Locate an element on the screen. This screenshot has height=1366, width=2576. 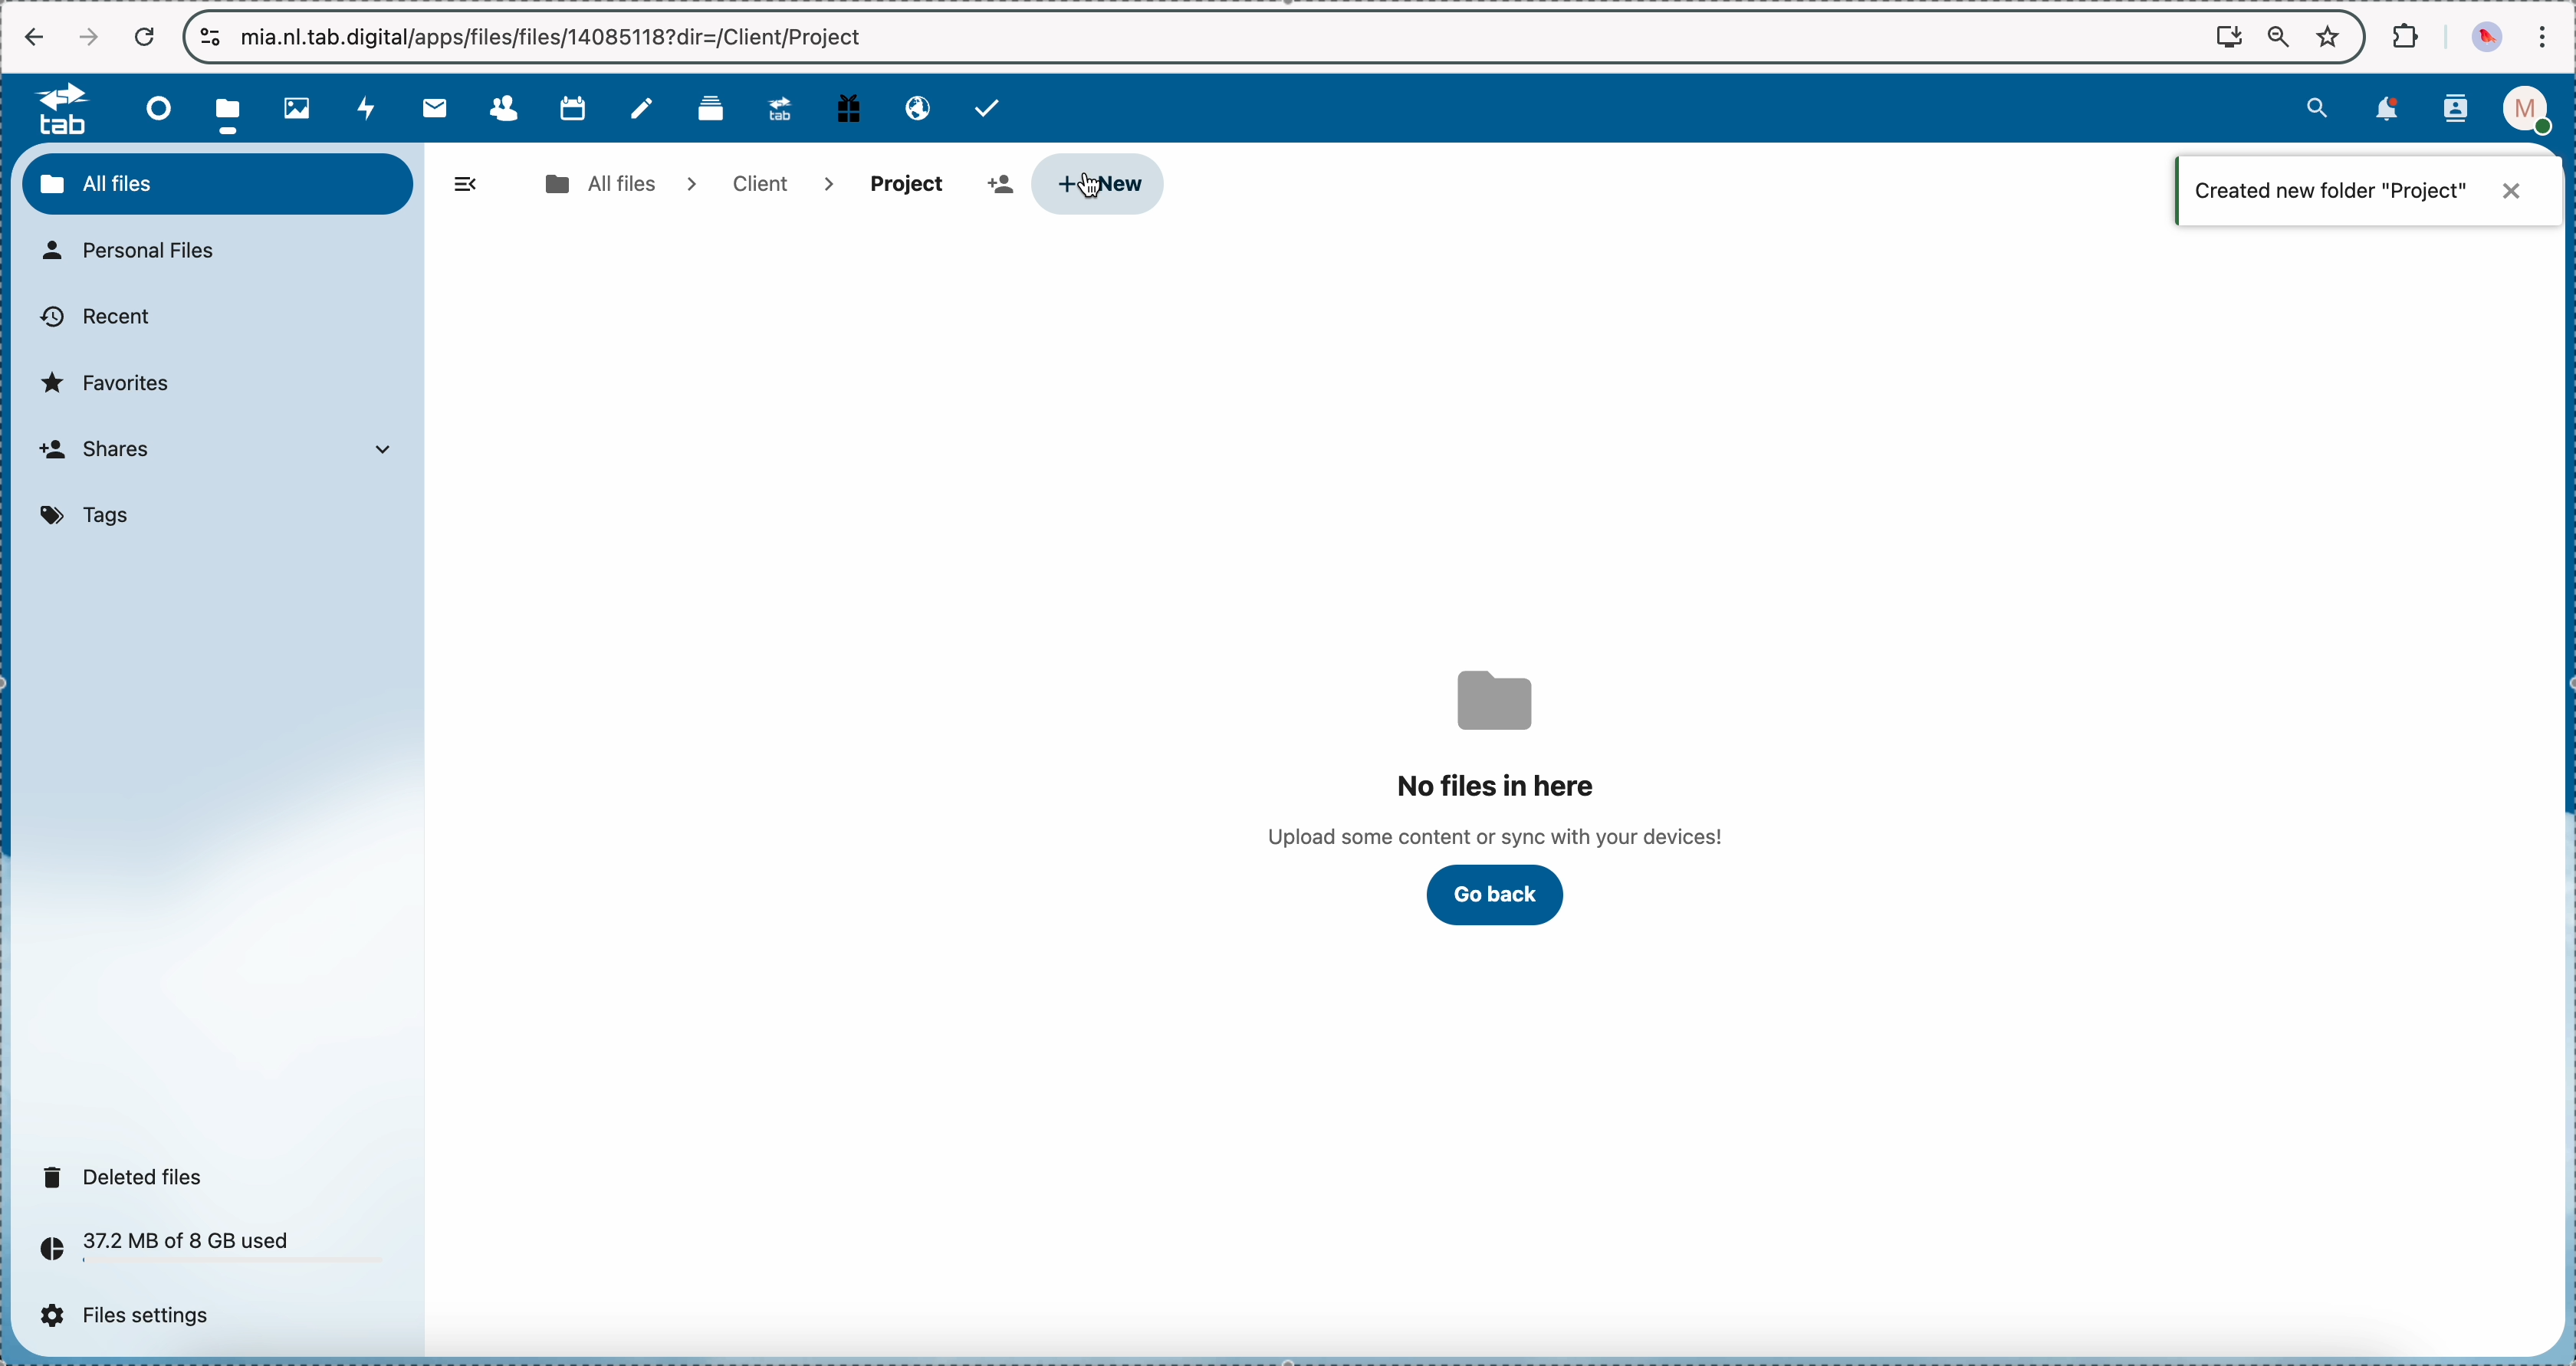
mail is located at coordinates (433, 107).